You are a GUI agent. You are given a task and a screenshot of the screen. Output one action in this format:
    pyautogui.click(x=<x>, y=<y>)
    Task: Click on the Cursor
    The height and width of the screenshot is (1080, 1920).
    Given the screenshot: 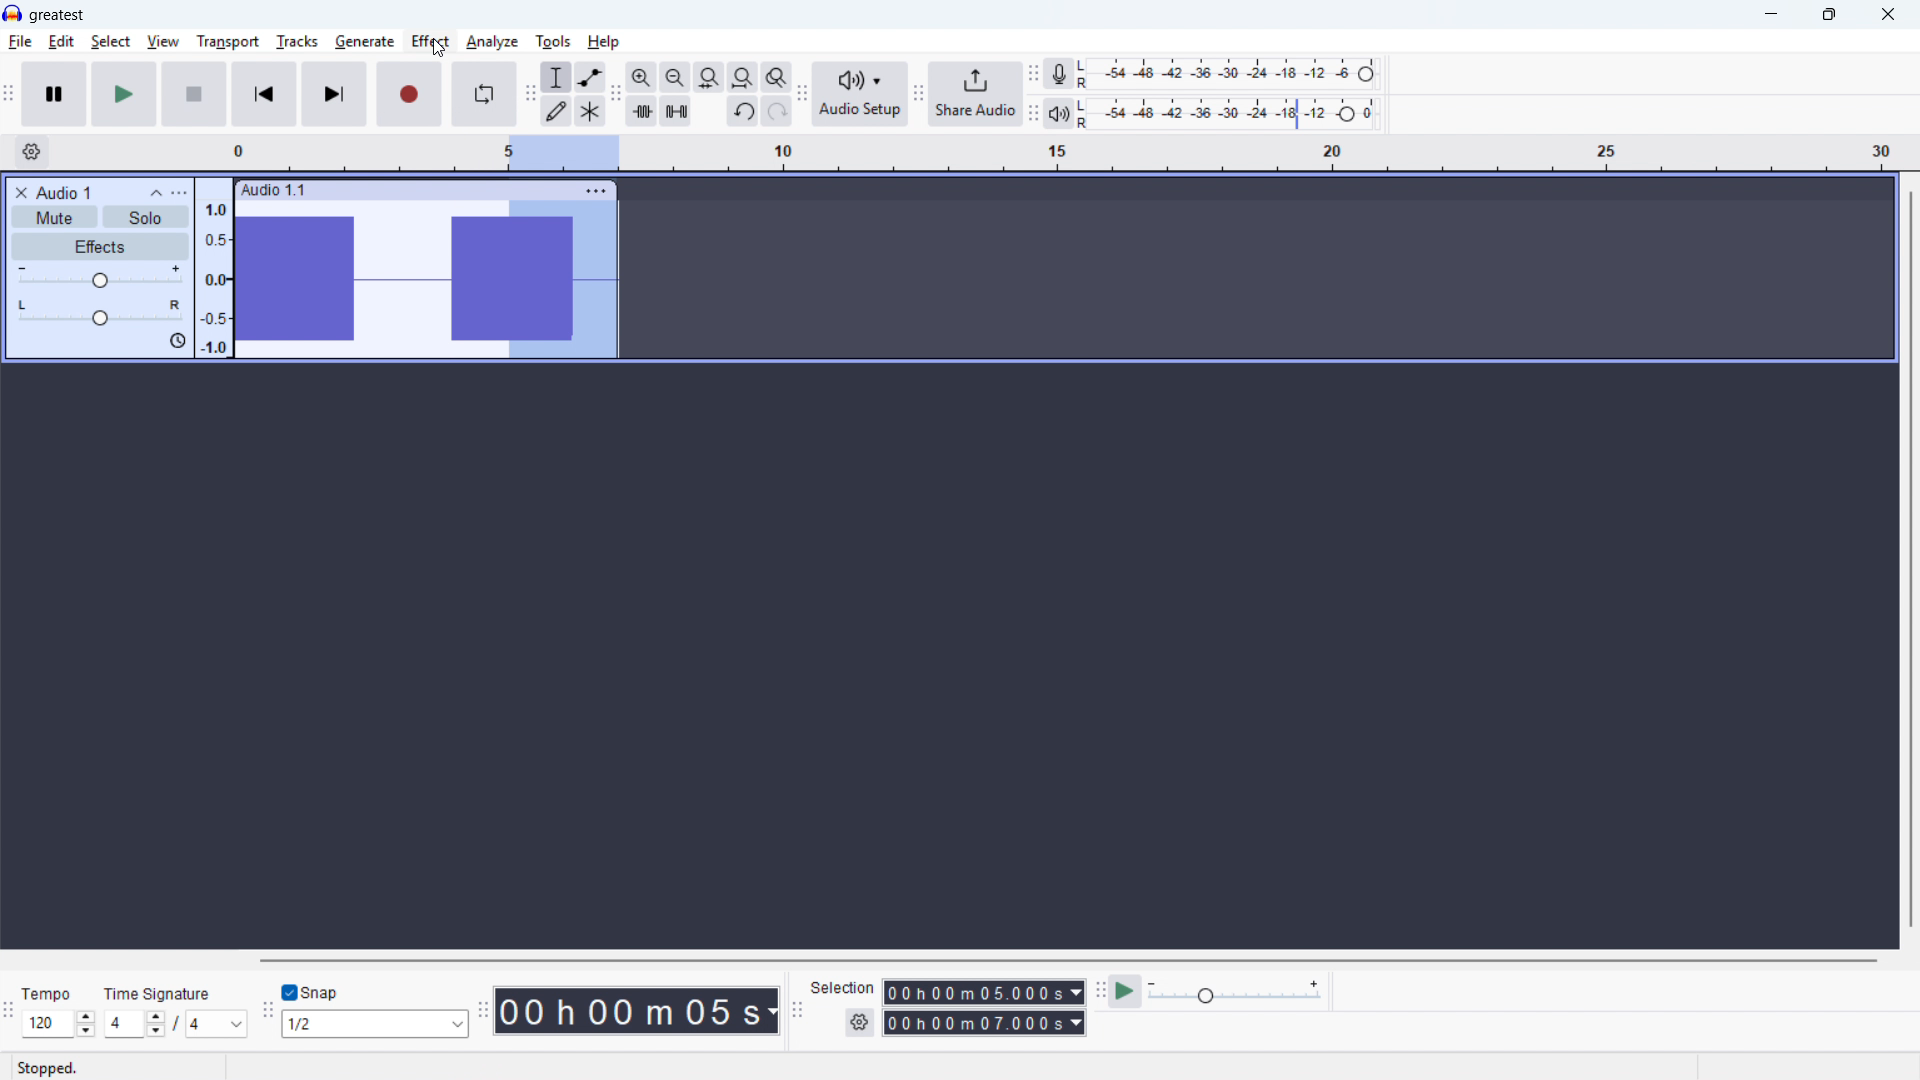 What is the action you would take?
    pyautogui.click(x=439, y=49)
    